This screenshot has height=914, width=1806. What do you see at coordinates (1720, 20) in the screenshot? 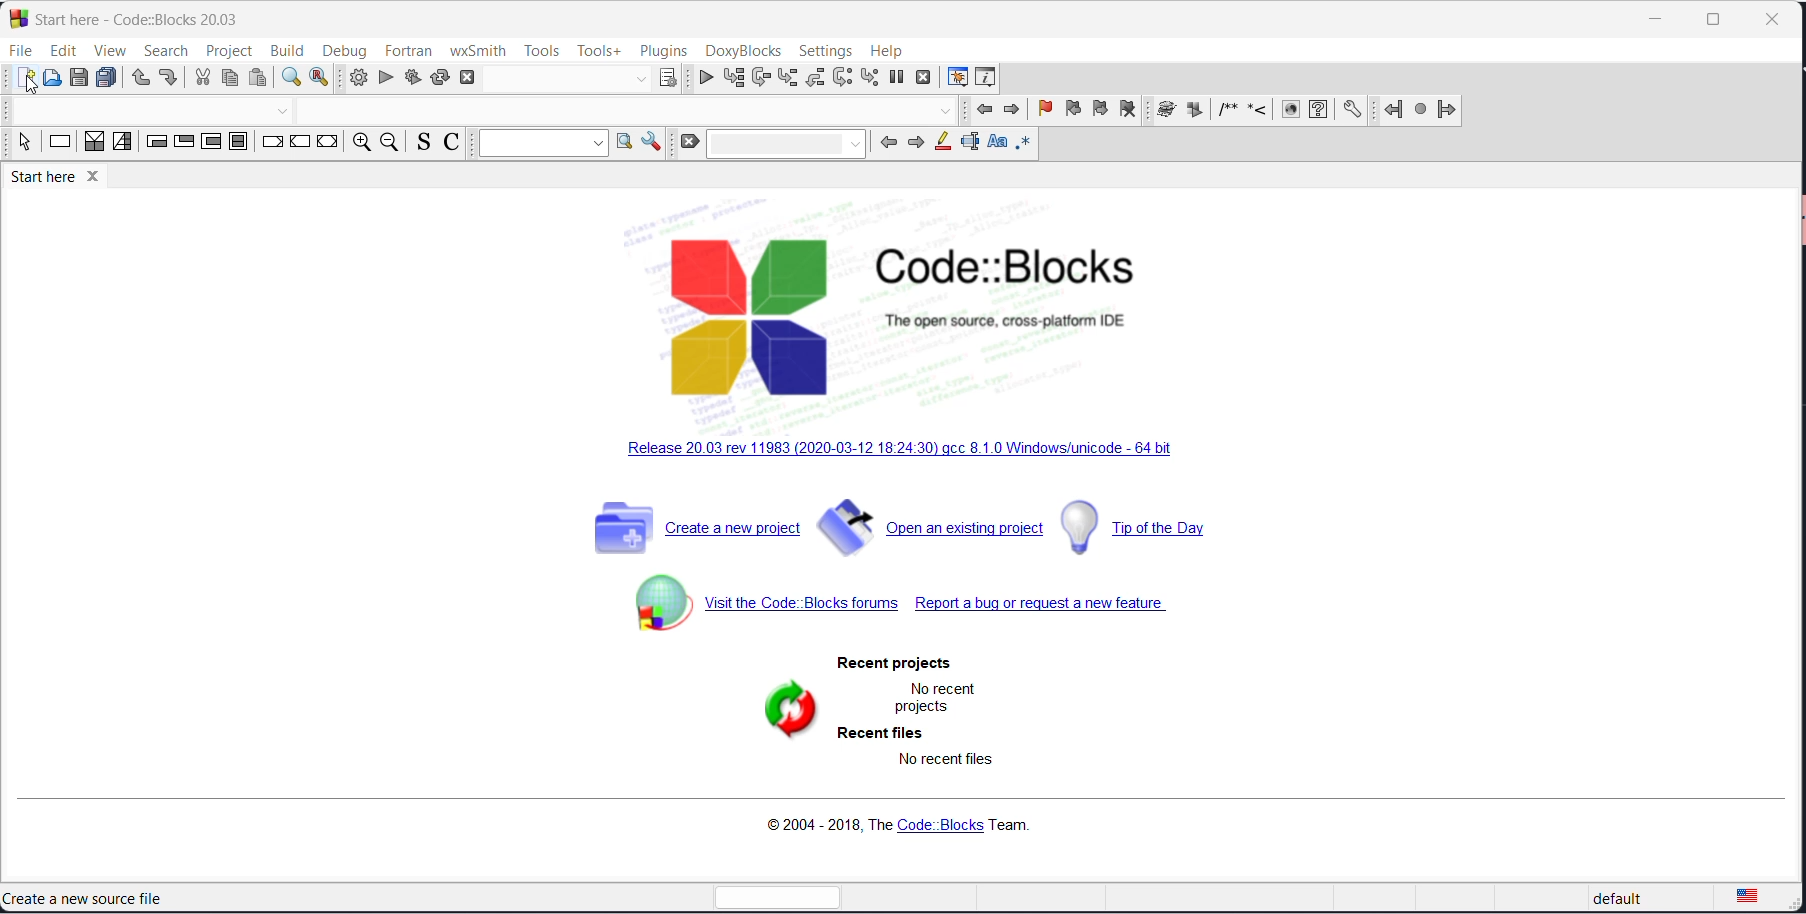
I see `maximize` at bounding box center [1720, 20].